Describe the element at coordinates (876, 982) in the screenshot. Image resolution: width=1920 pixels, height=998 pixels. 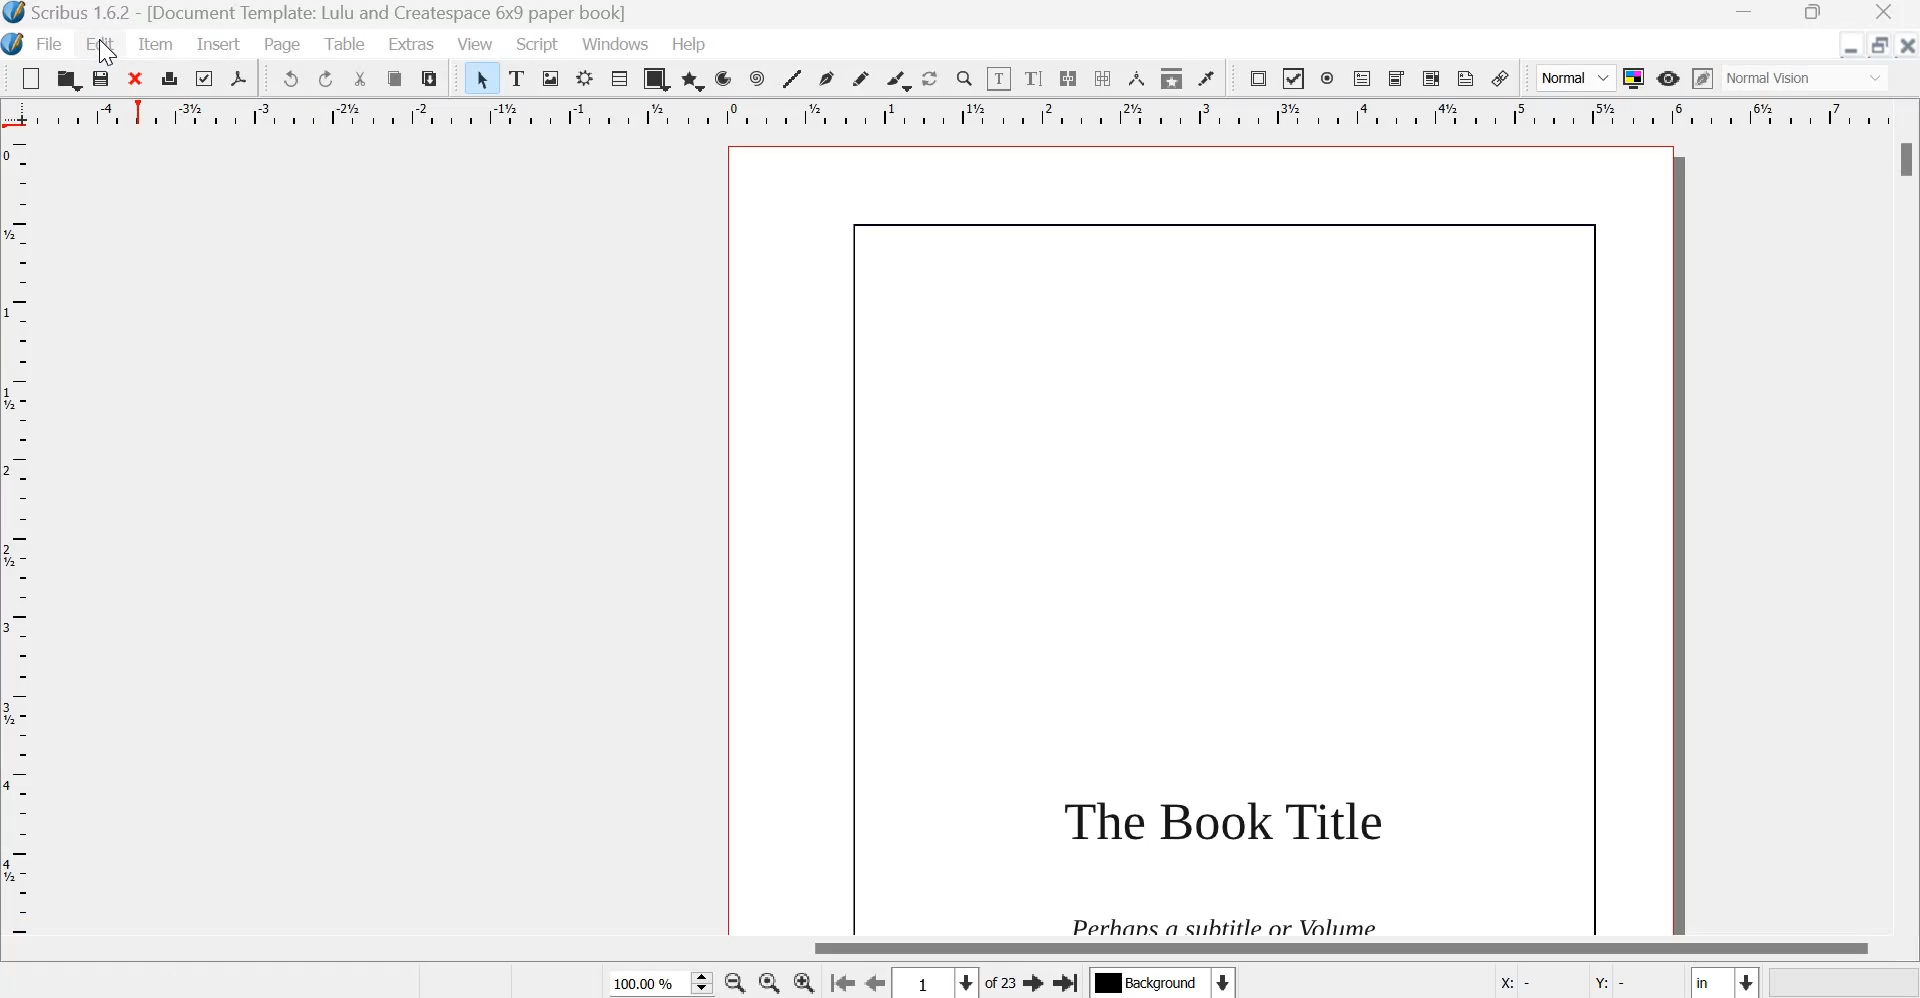
I see `Go to the previous page` at that location.